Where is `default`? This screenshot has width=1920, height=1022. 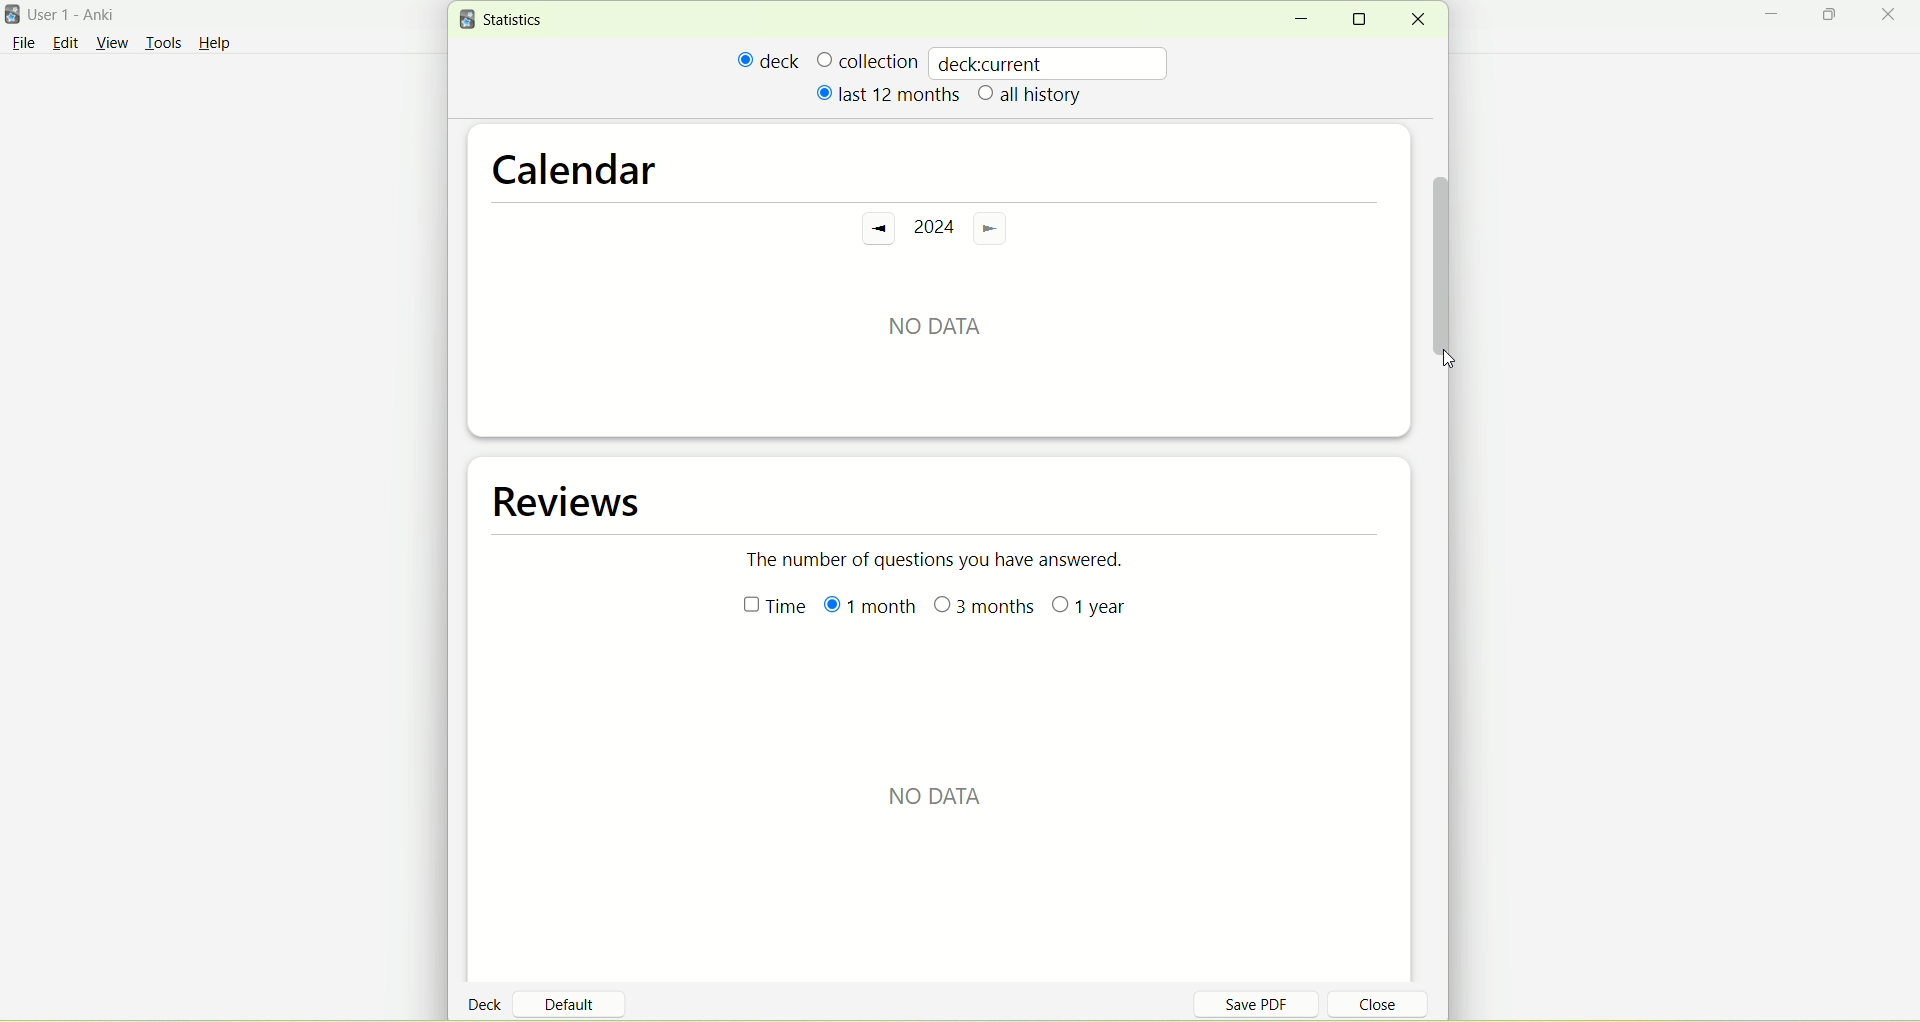
default is located at coordinates (577, 997).